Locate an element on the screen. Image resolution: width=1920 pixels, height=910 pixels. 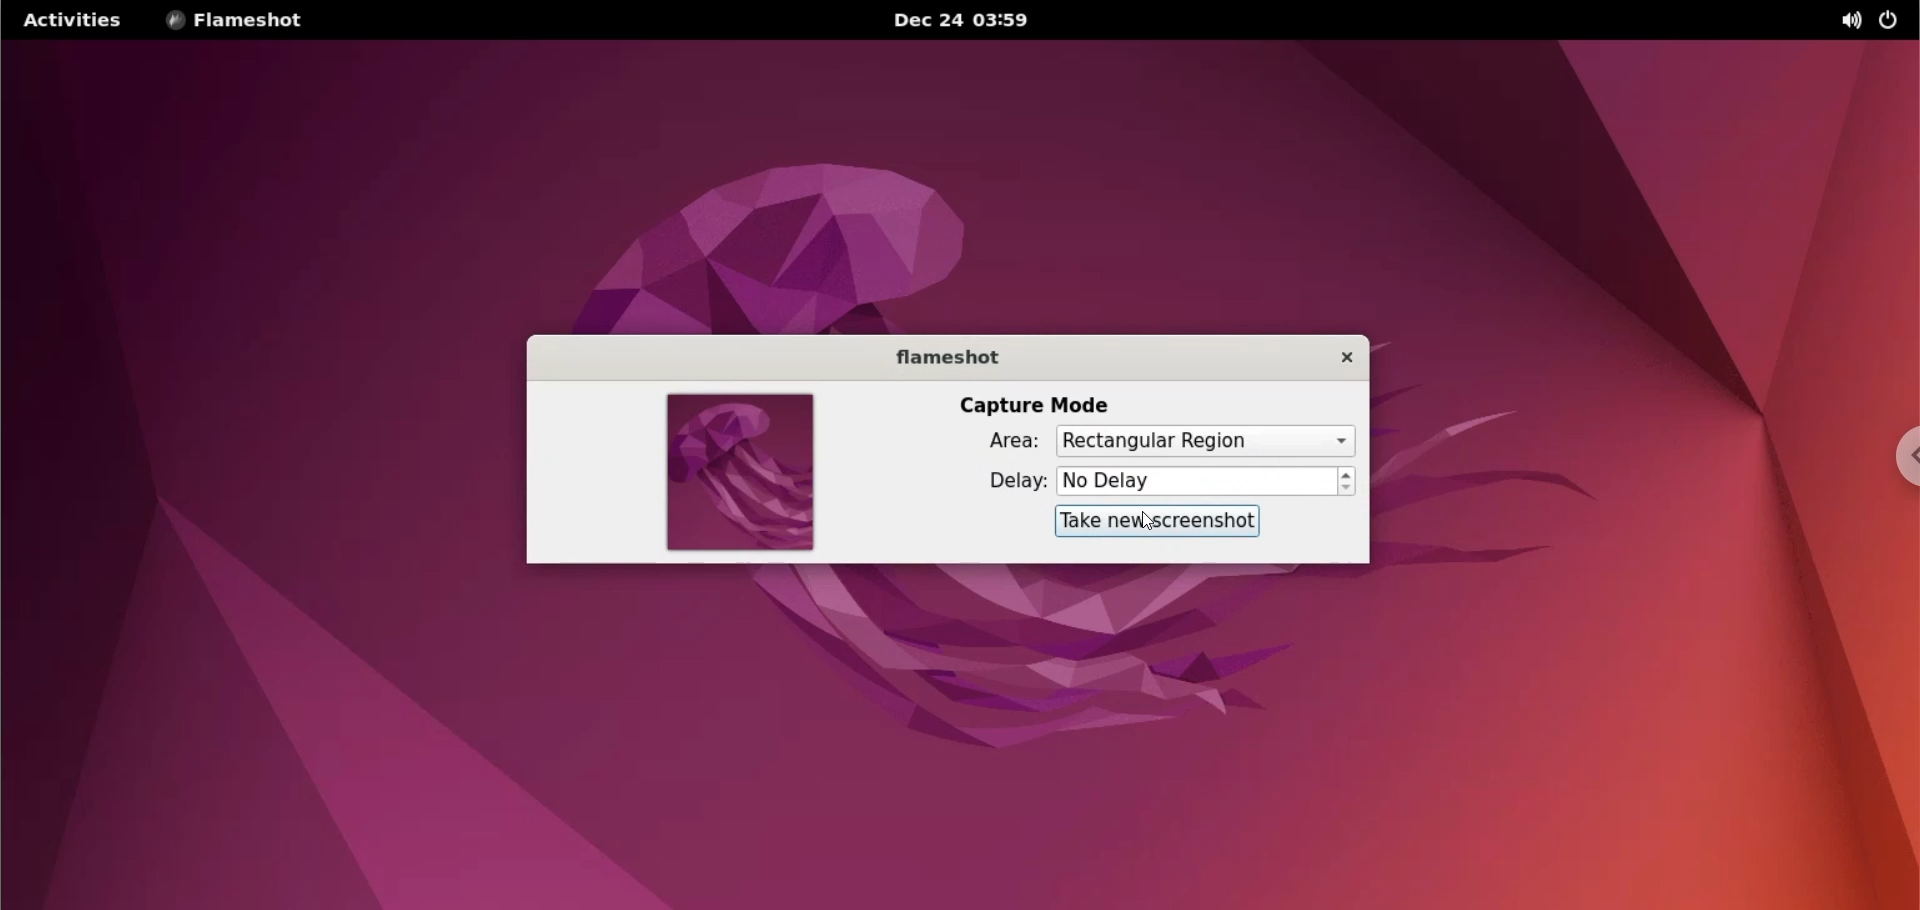
area label is located at coordinates (1000, 440).